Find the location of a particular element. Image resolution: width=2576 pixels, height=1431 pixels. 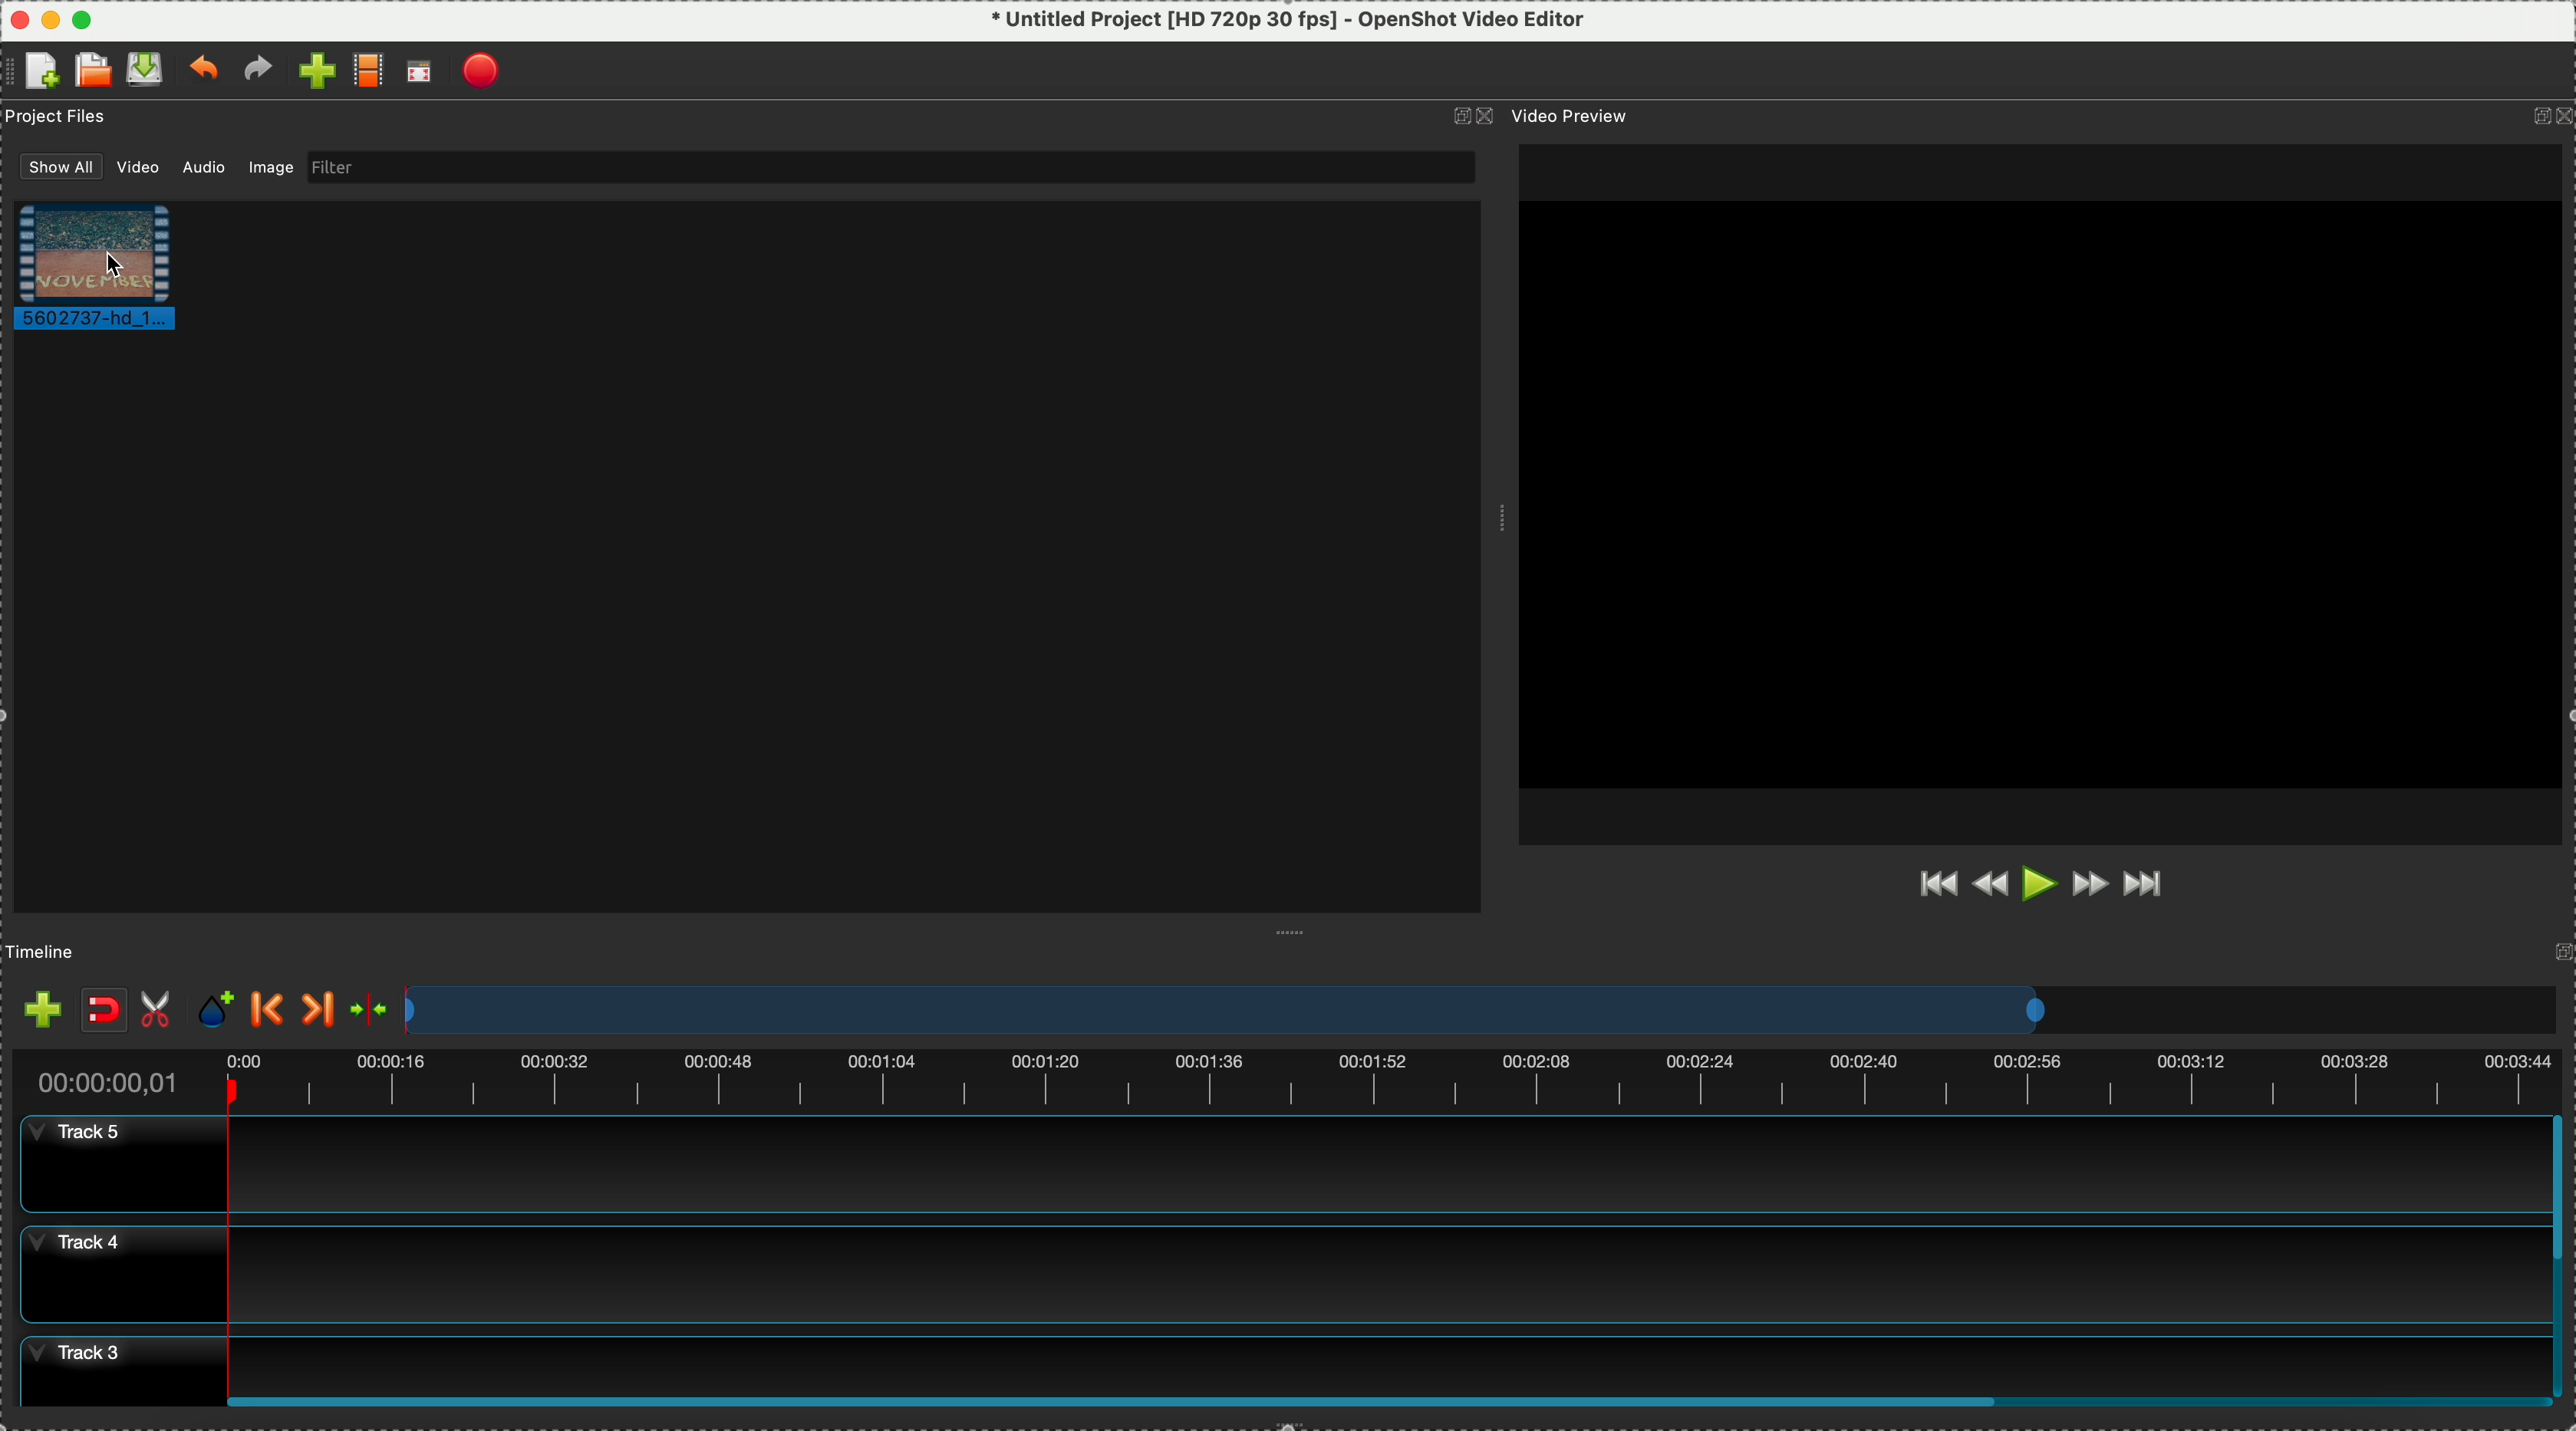

video preview is located at coordinates (2051, 493).